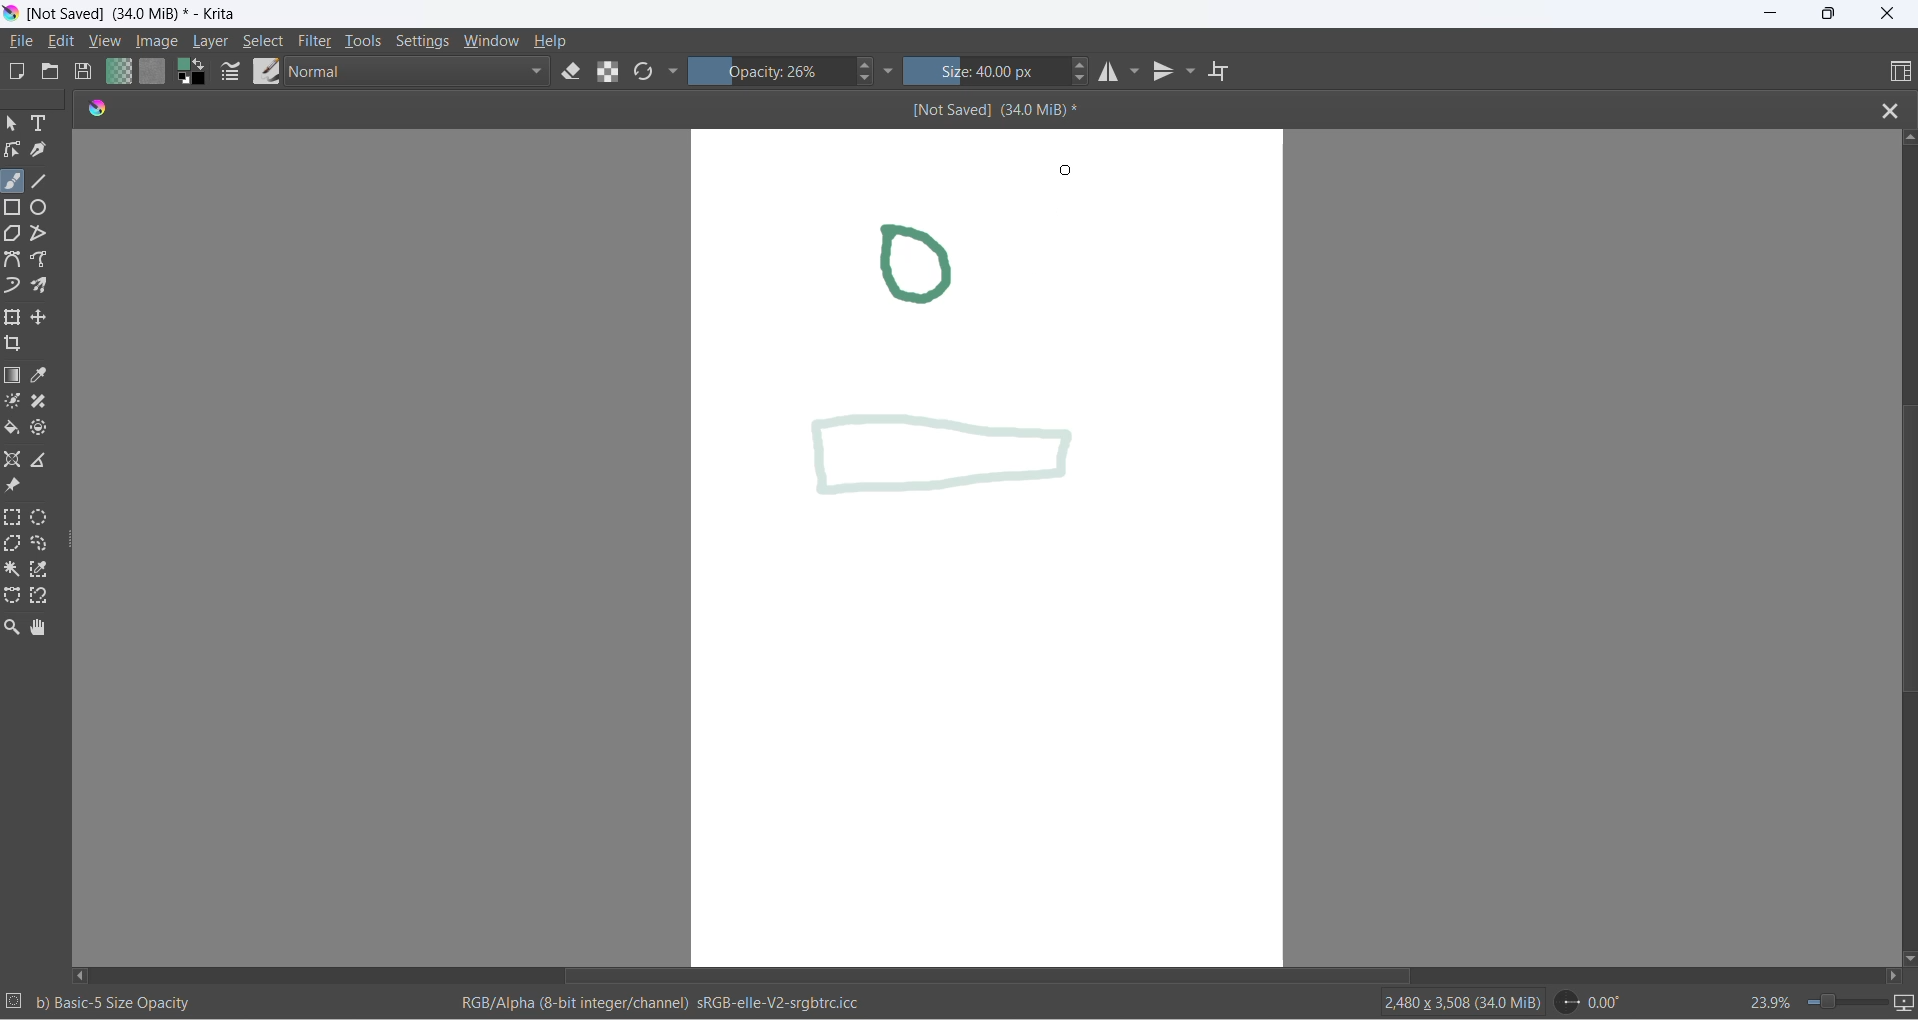  Describe the element at coordinates (45, 544) in the screenshot. I see `freehand selection tool` at that location.